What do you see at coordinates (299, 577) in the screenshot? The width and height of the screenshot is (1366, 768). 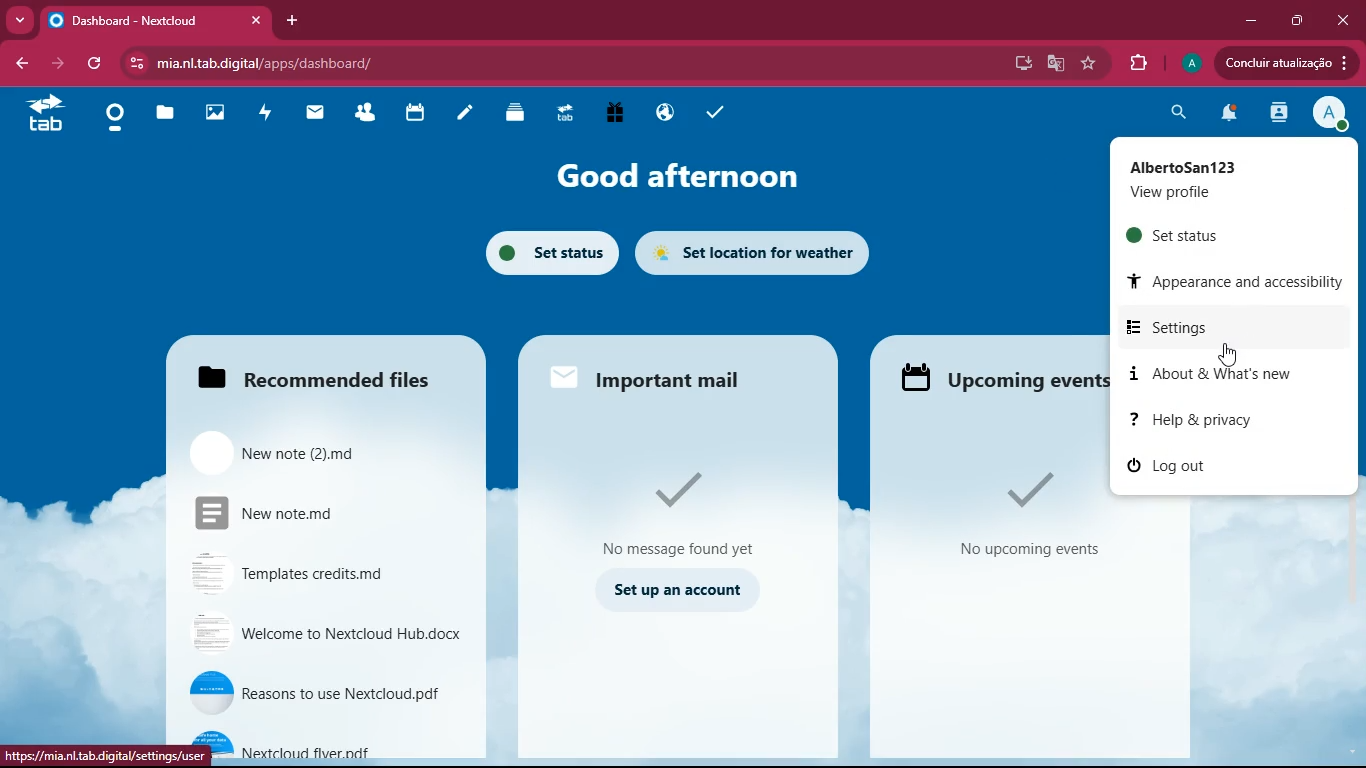 I see `Templates credits.md` at bounding box center [299, 577].